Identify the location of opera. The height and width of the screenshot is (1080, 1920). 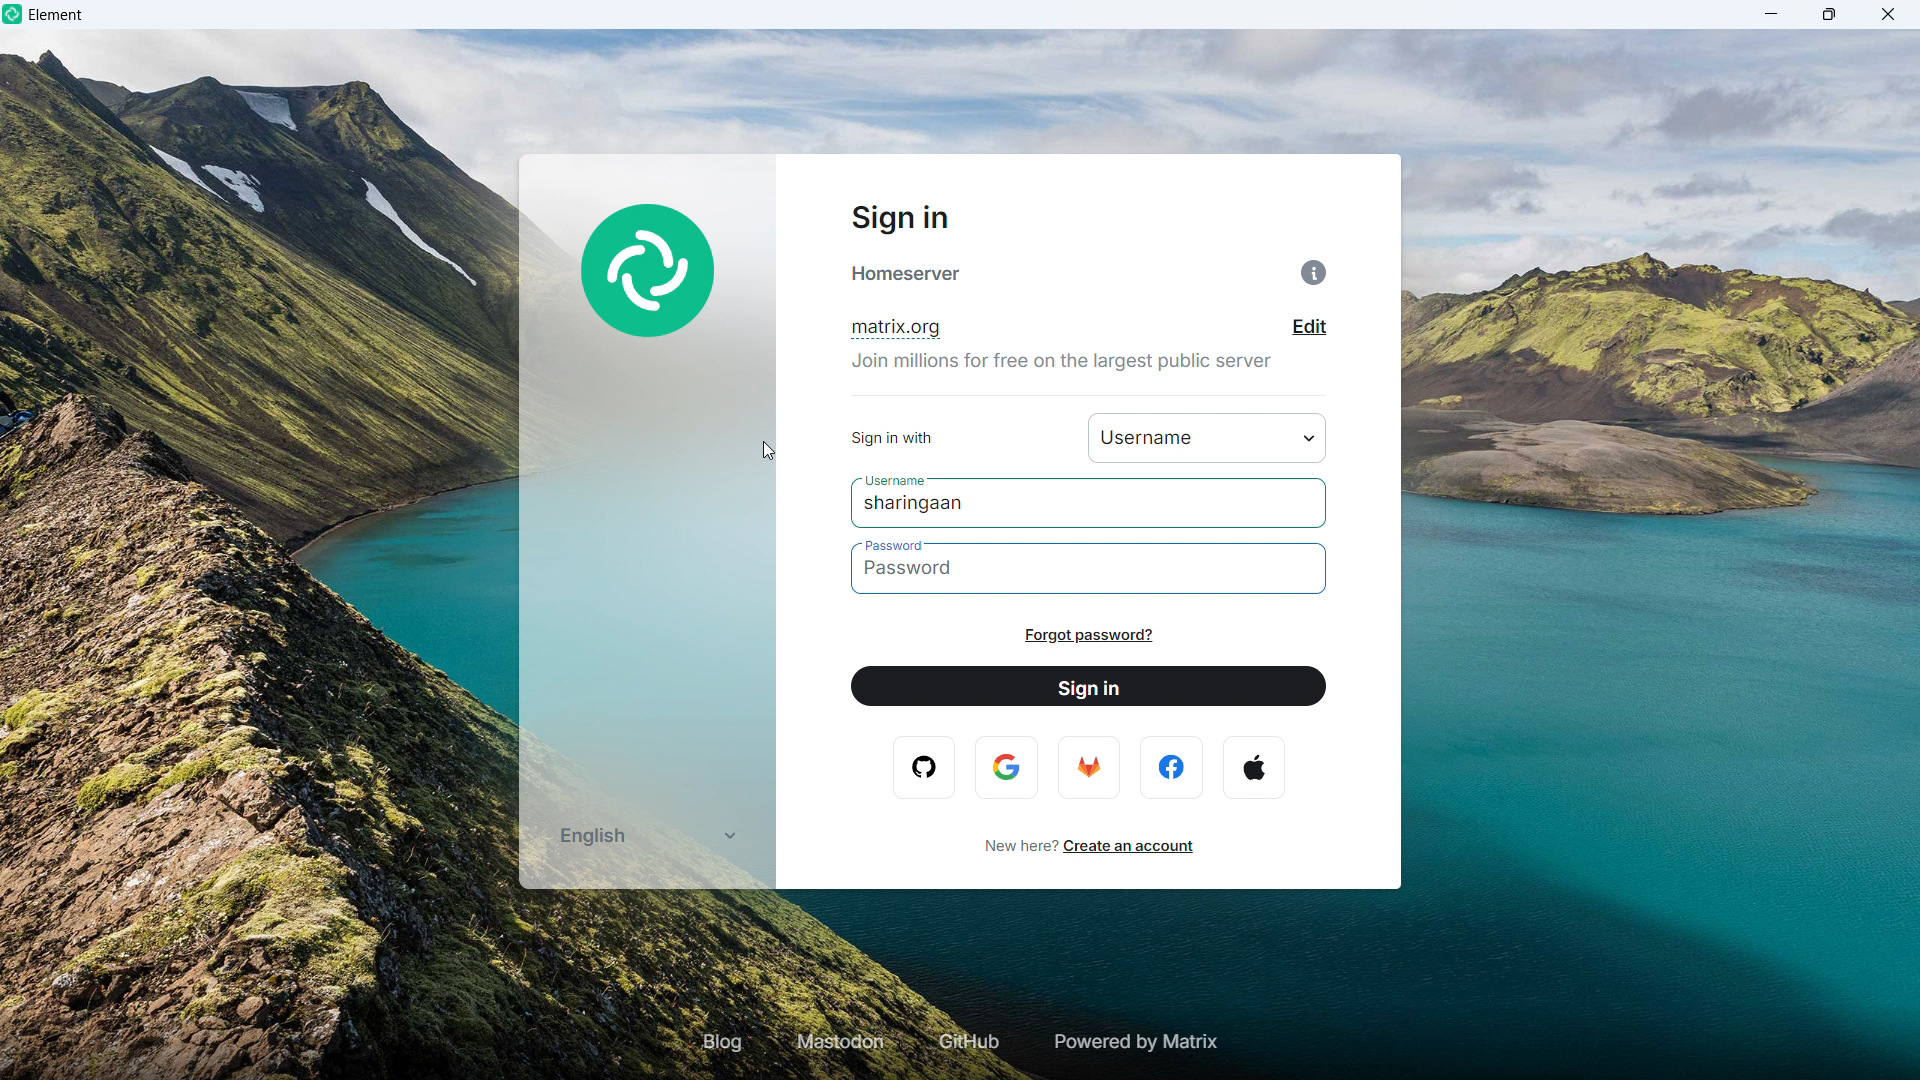
(928, 767).